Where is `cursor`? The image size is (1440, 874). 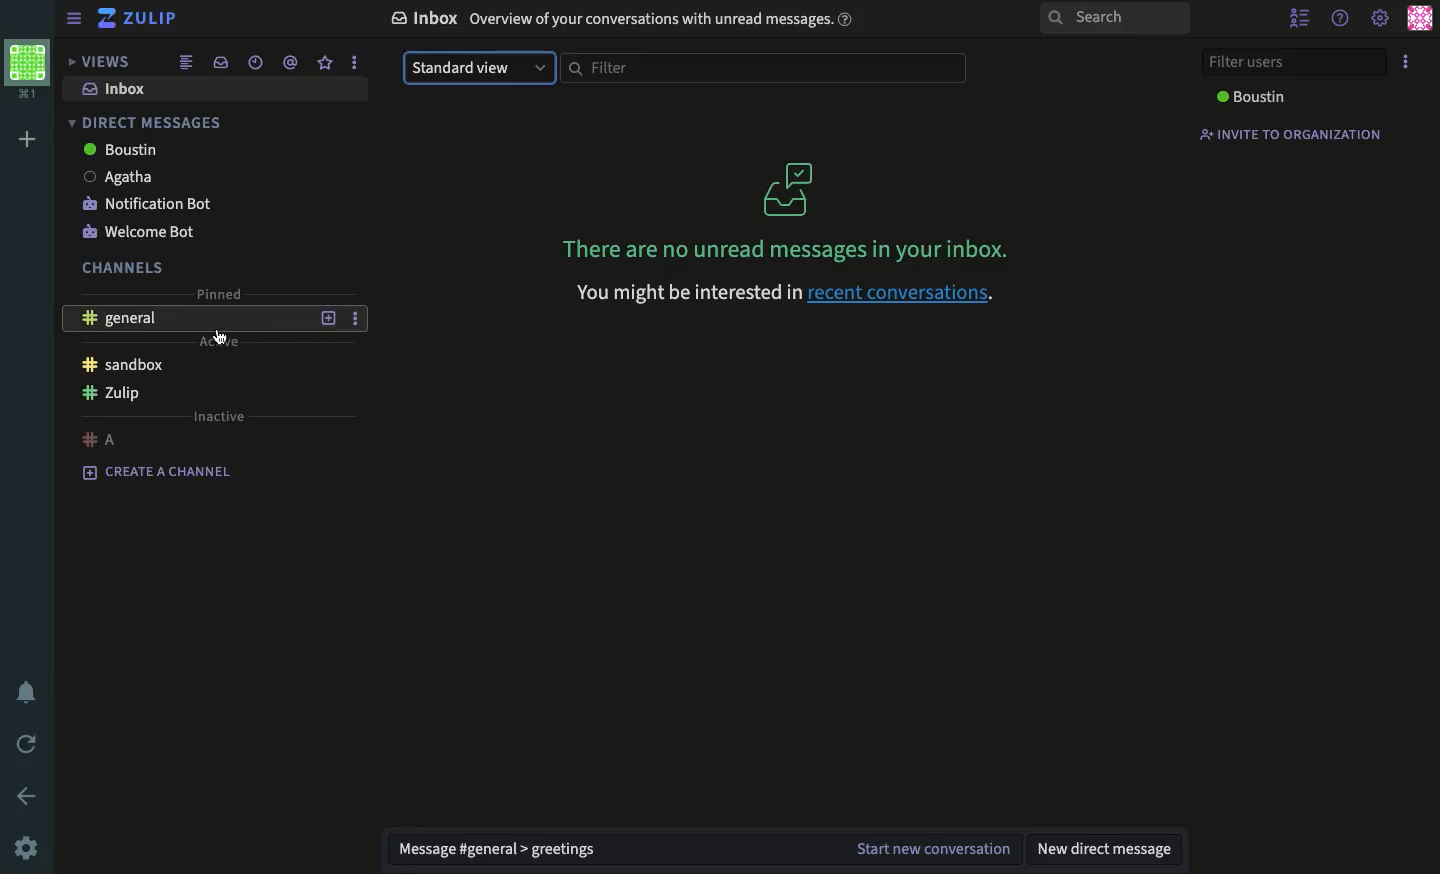 cursor is located at coordinates (220, 333).